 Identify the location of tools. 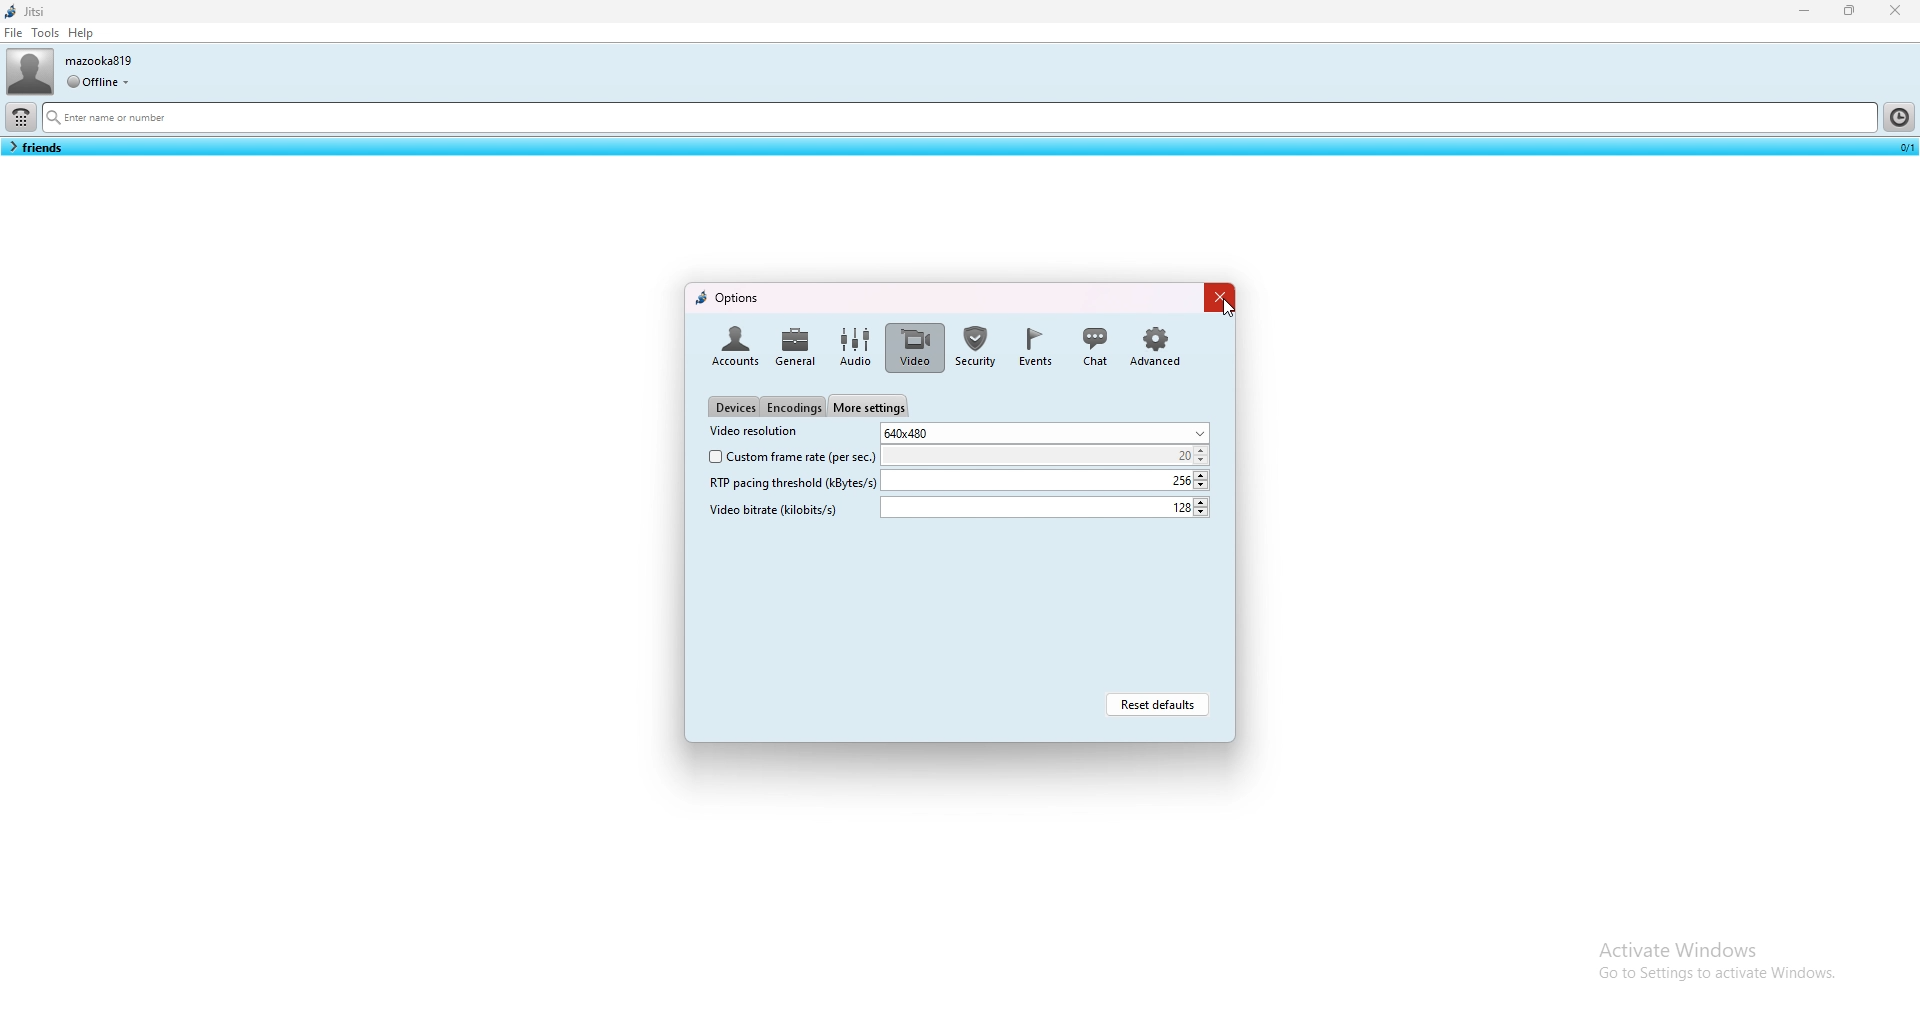
(45, 32).